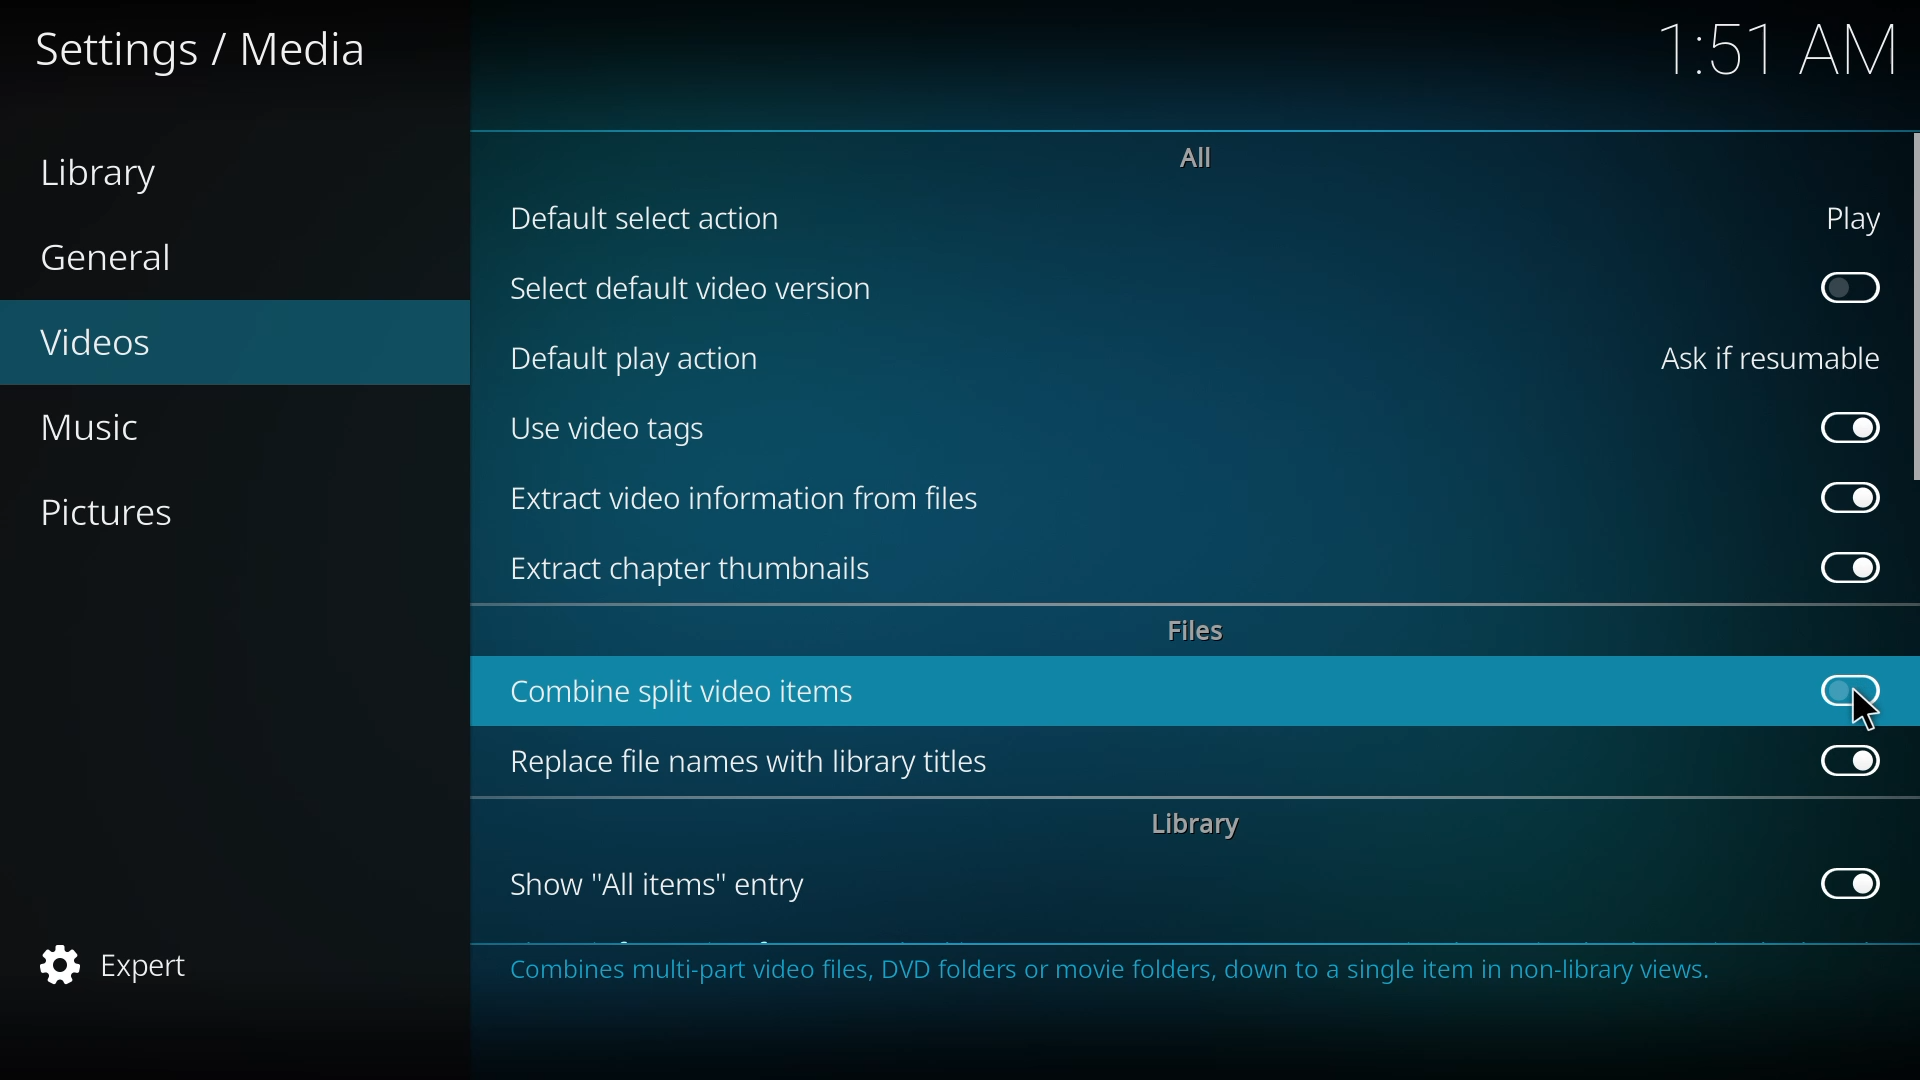 This screenshot has height=1080, width=1920. Describe the element at coordinates (750, 497) in the screenshot. I see `extract video information from files` at that location.